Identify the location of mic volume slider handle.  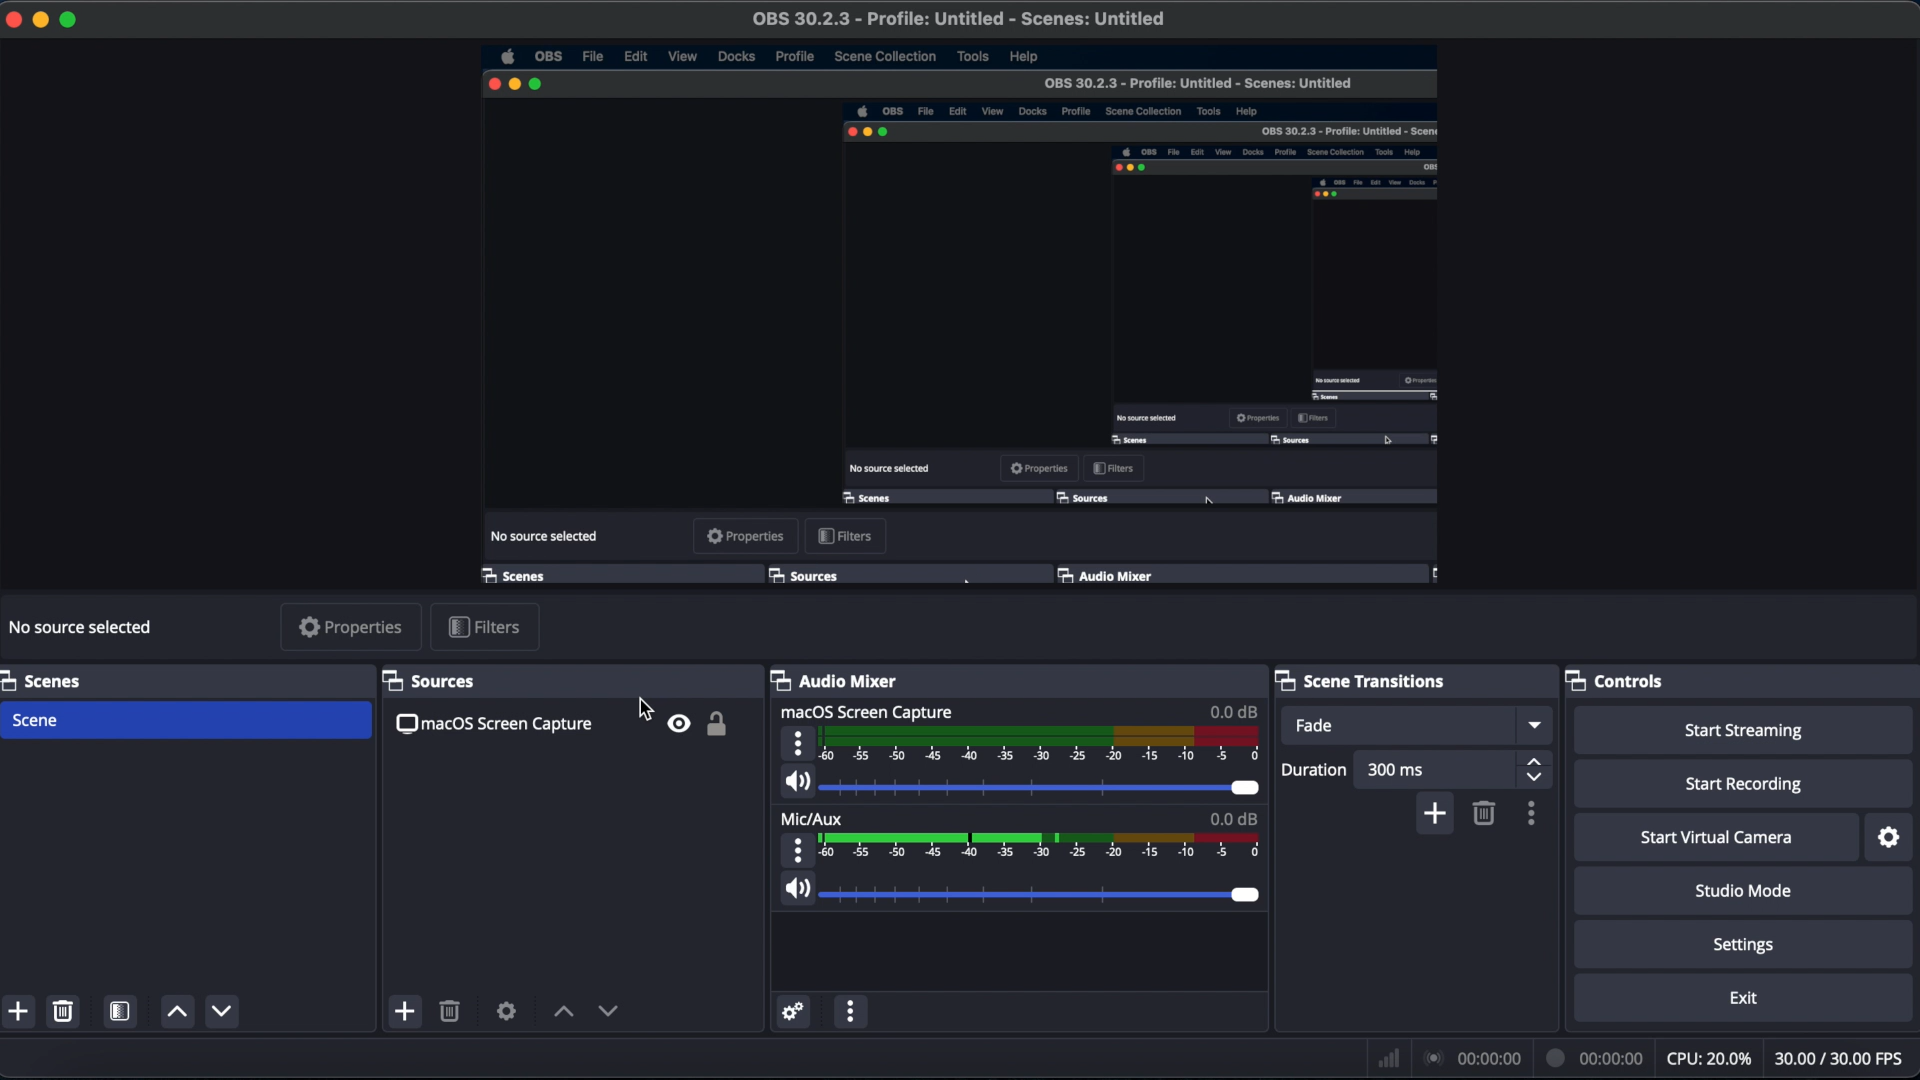
(1248, 895).